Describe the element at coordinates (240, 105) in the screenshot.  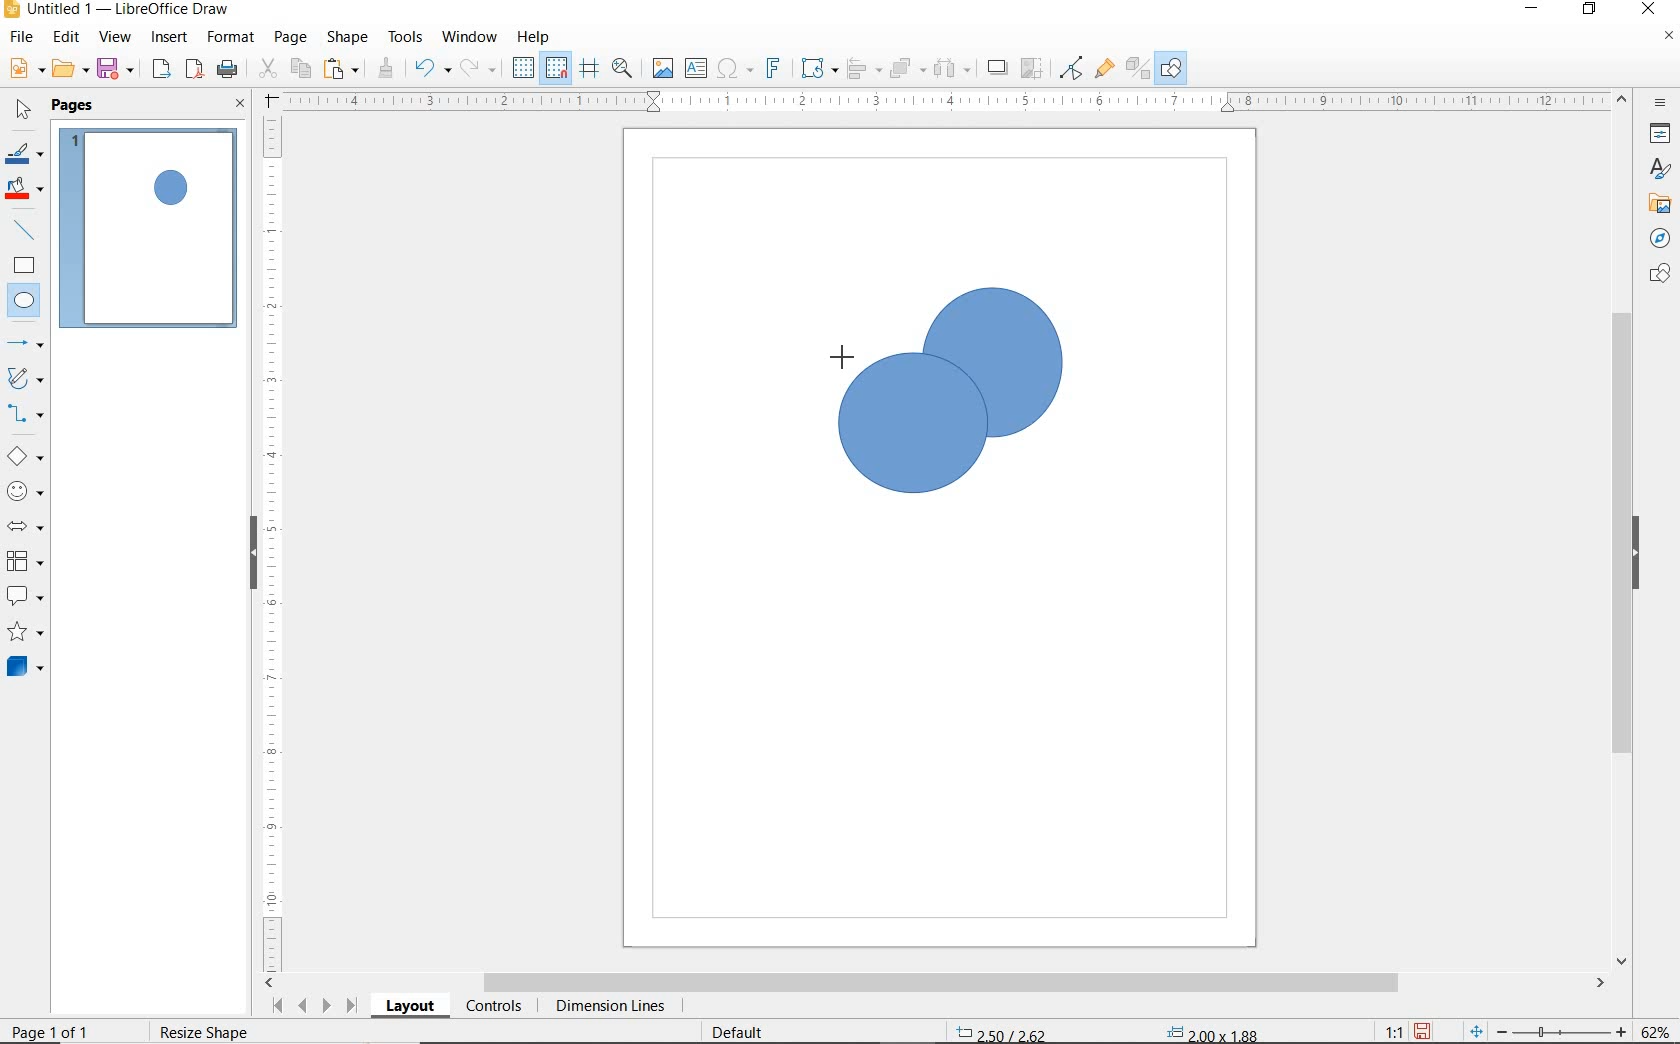
I see `CLOSE` at that location.